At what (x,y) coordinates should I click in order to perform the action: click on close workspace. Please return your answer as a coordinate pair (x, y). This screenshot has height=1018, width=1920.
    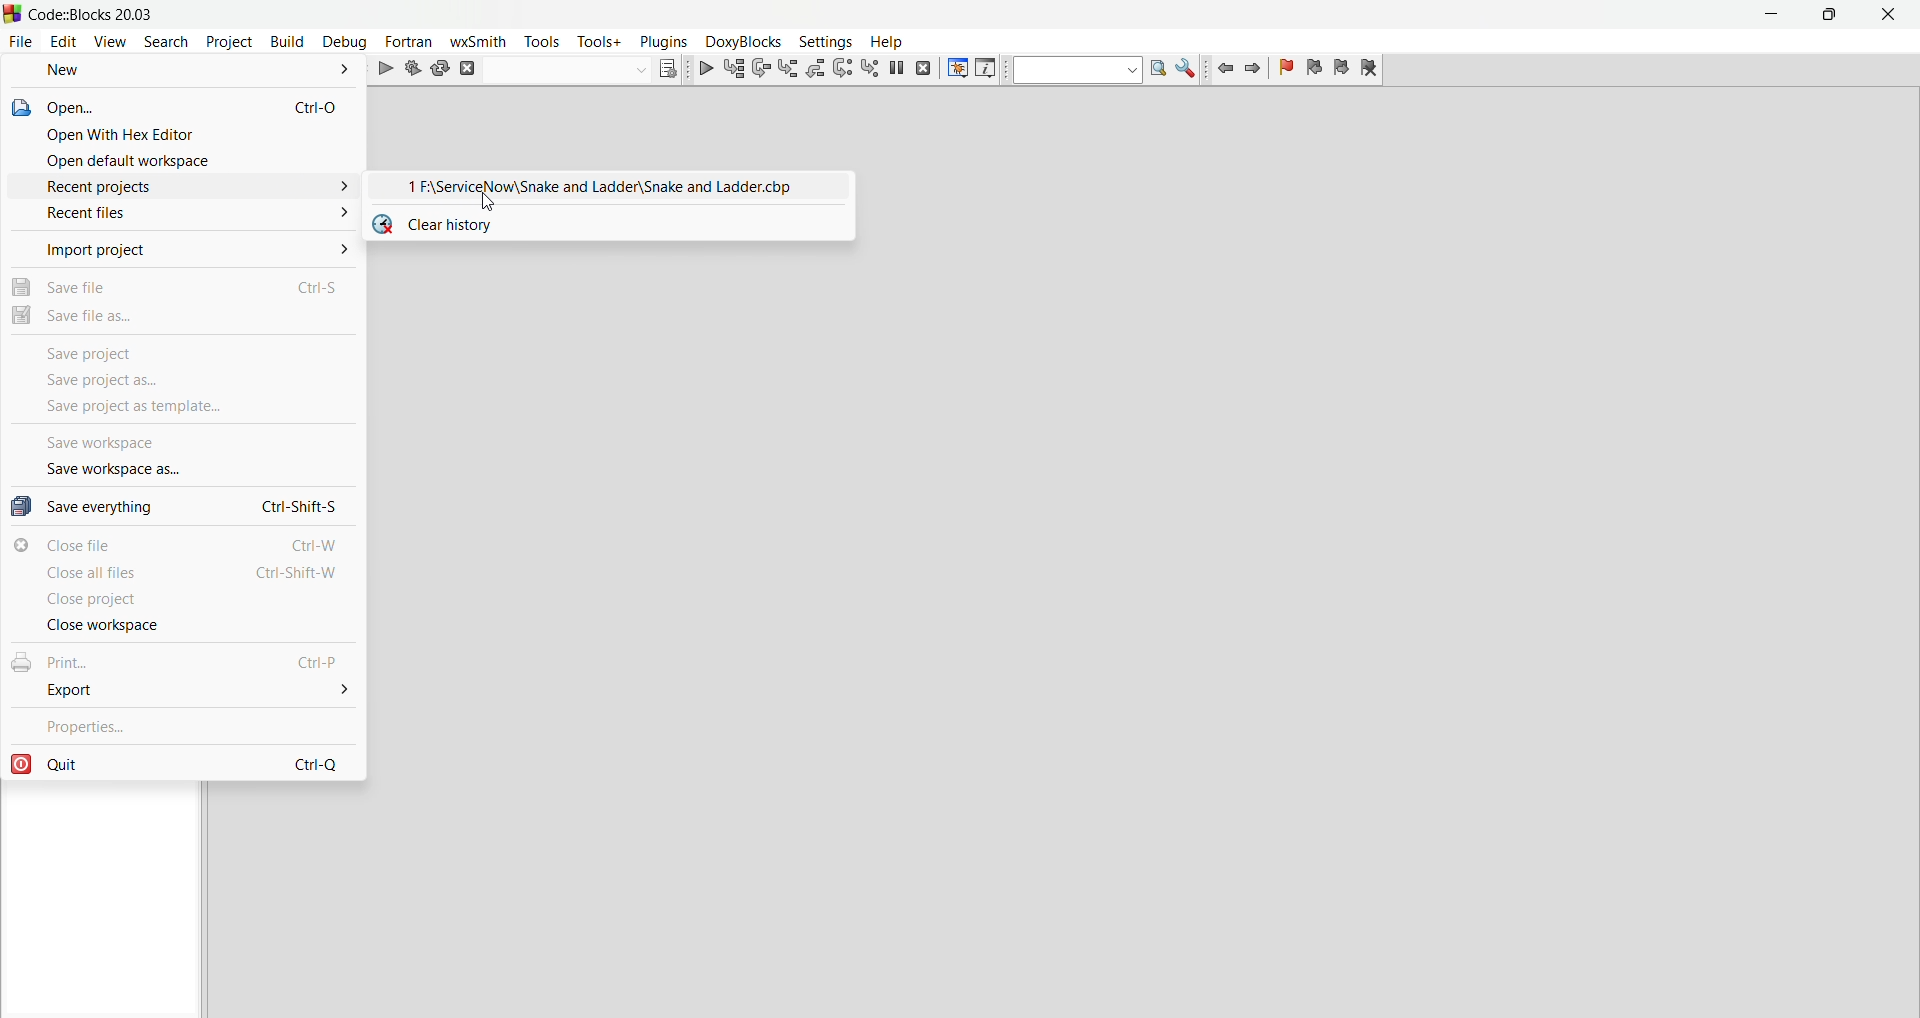
    Looking at the image, I should click on (185, 626).